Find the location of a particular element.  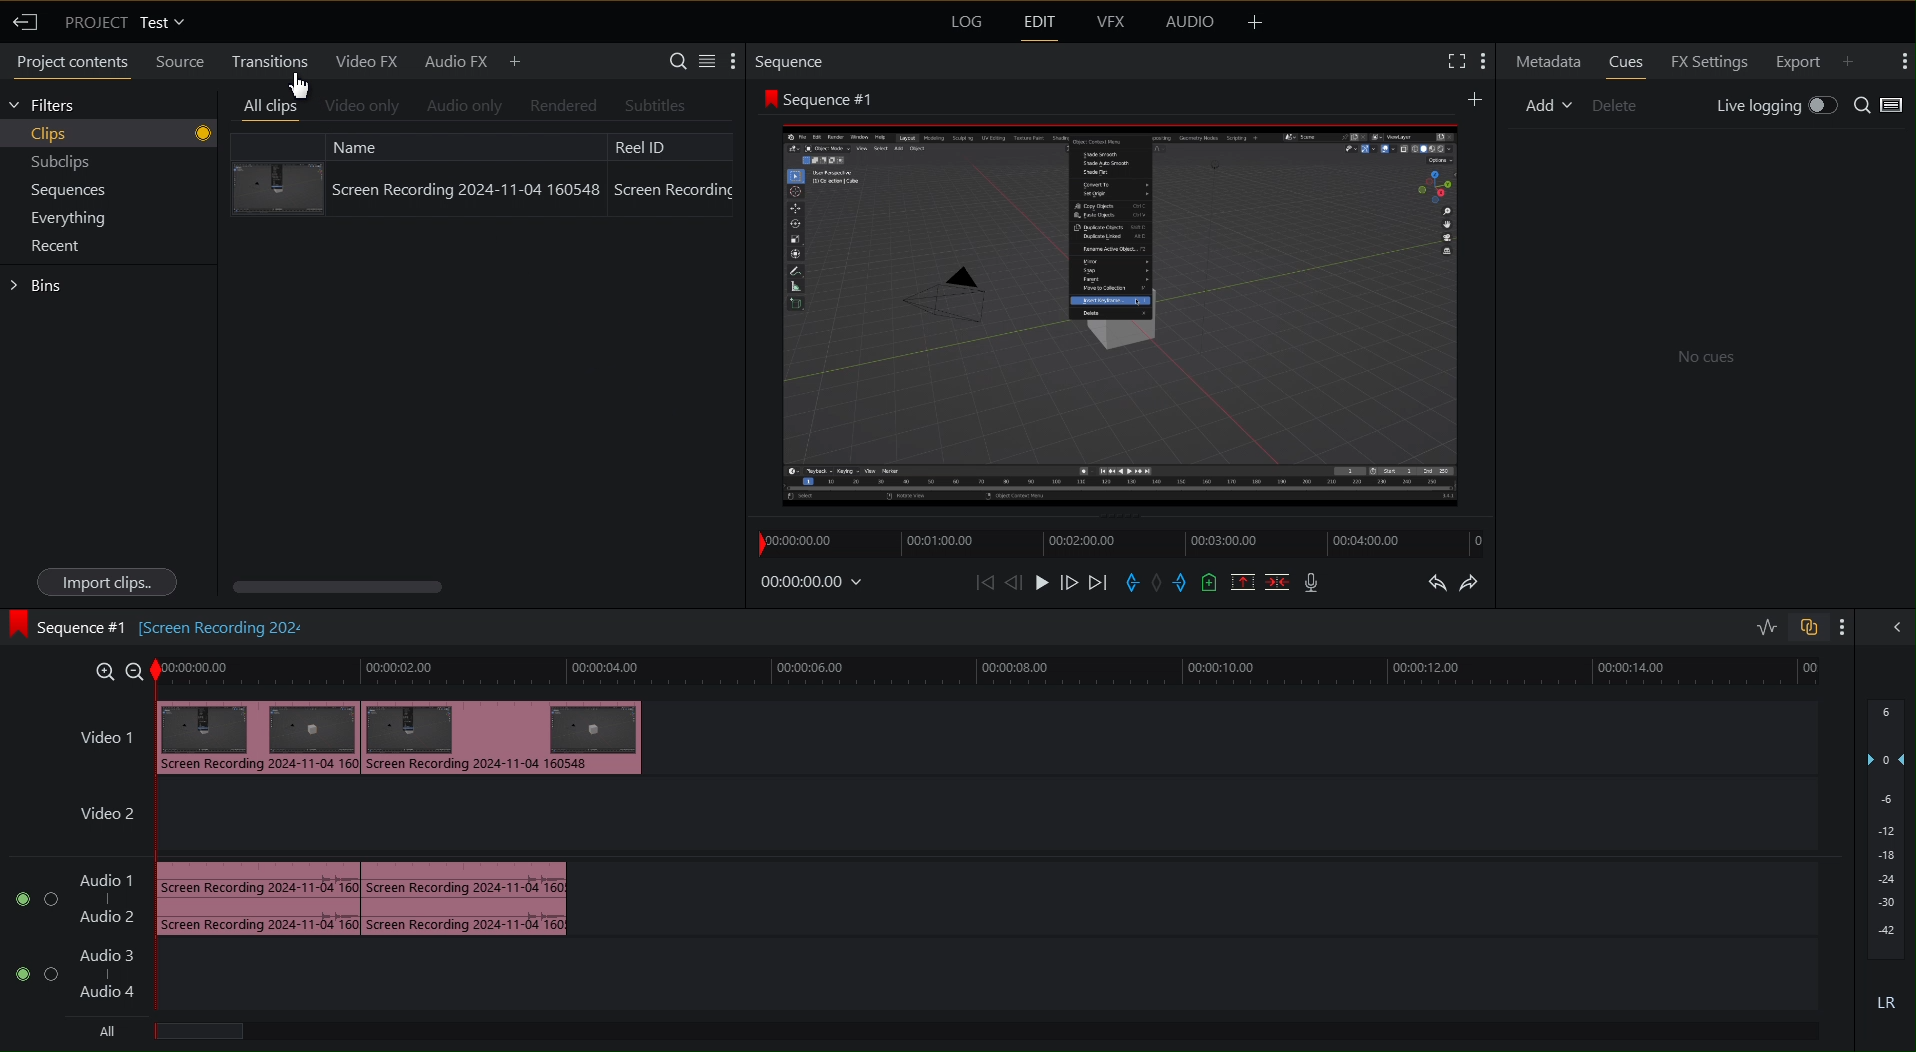

Horizontal scroll bar is located at coordinates (336, 588).